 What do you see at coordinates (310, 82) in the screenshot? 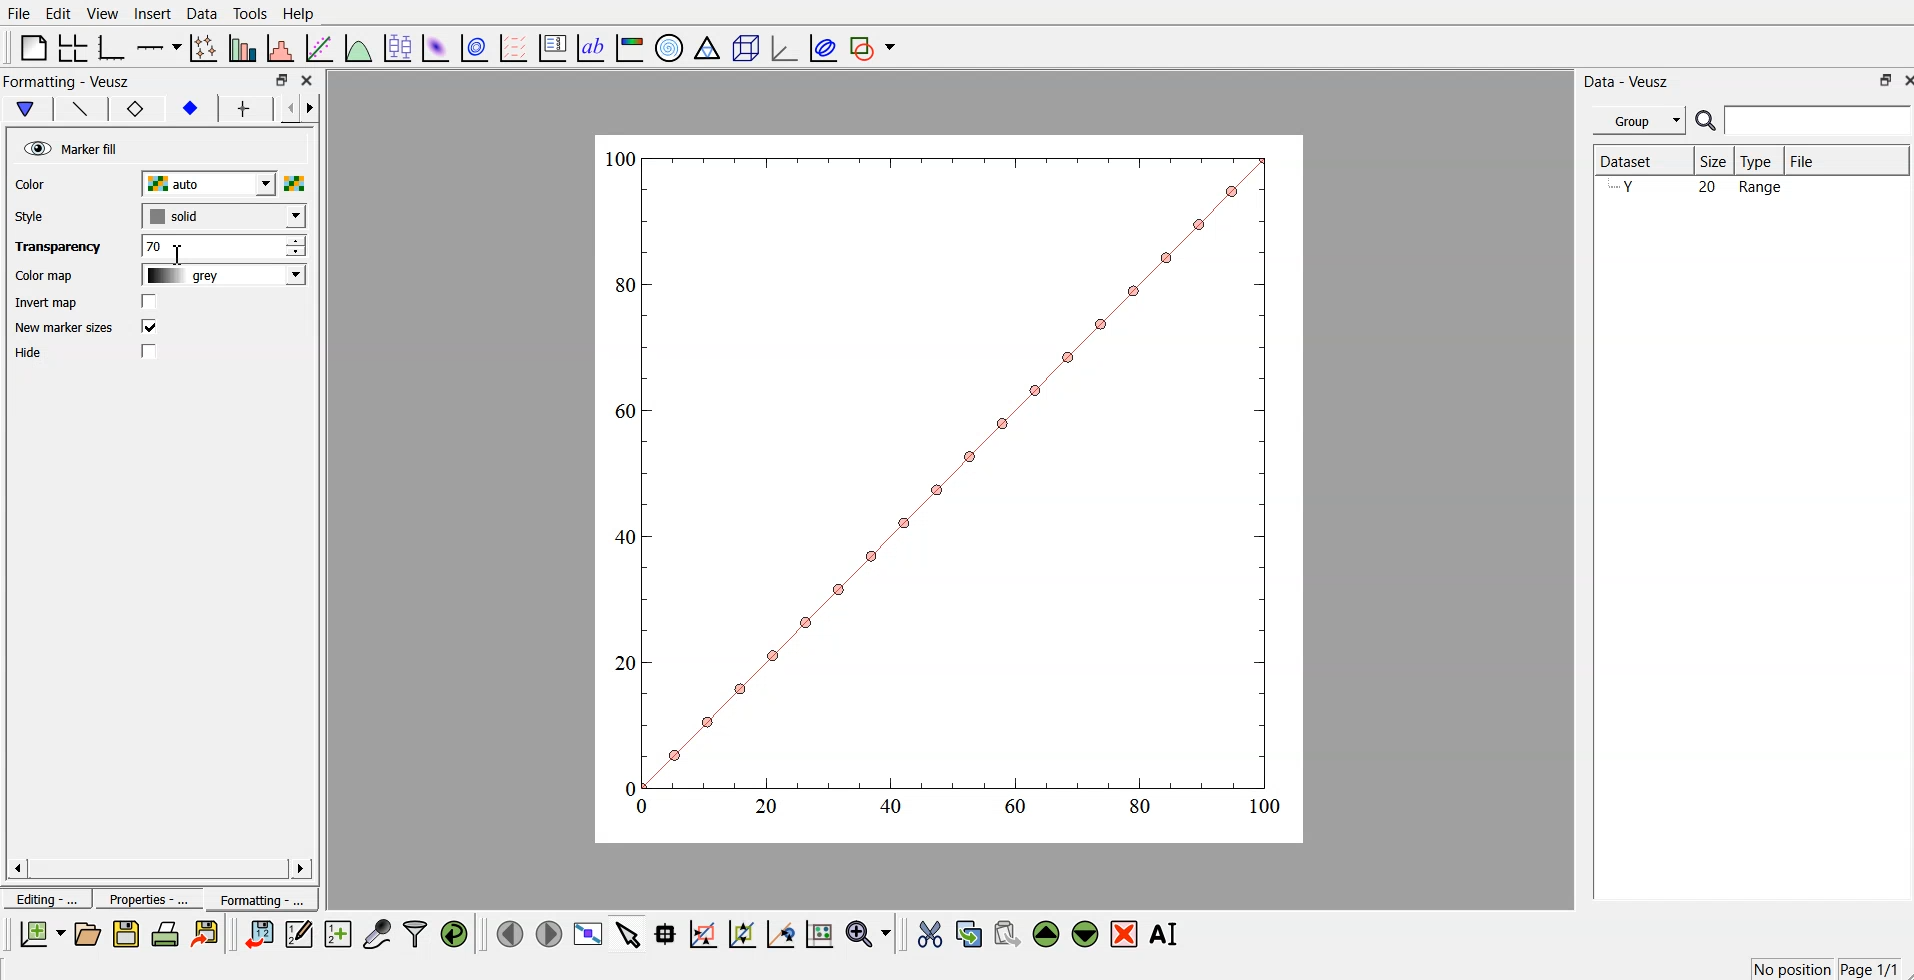
I see `Close` at bounding box center [310, 82].